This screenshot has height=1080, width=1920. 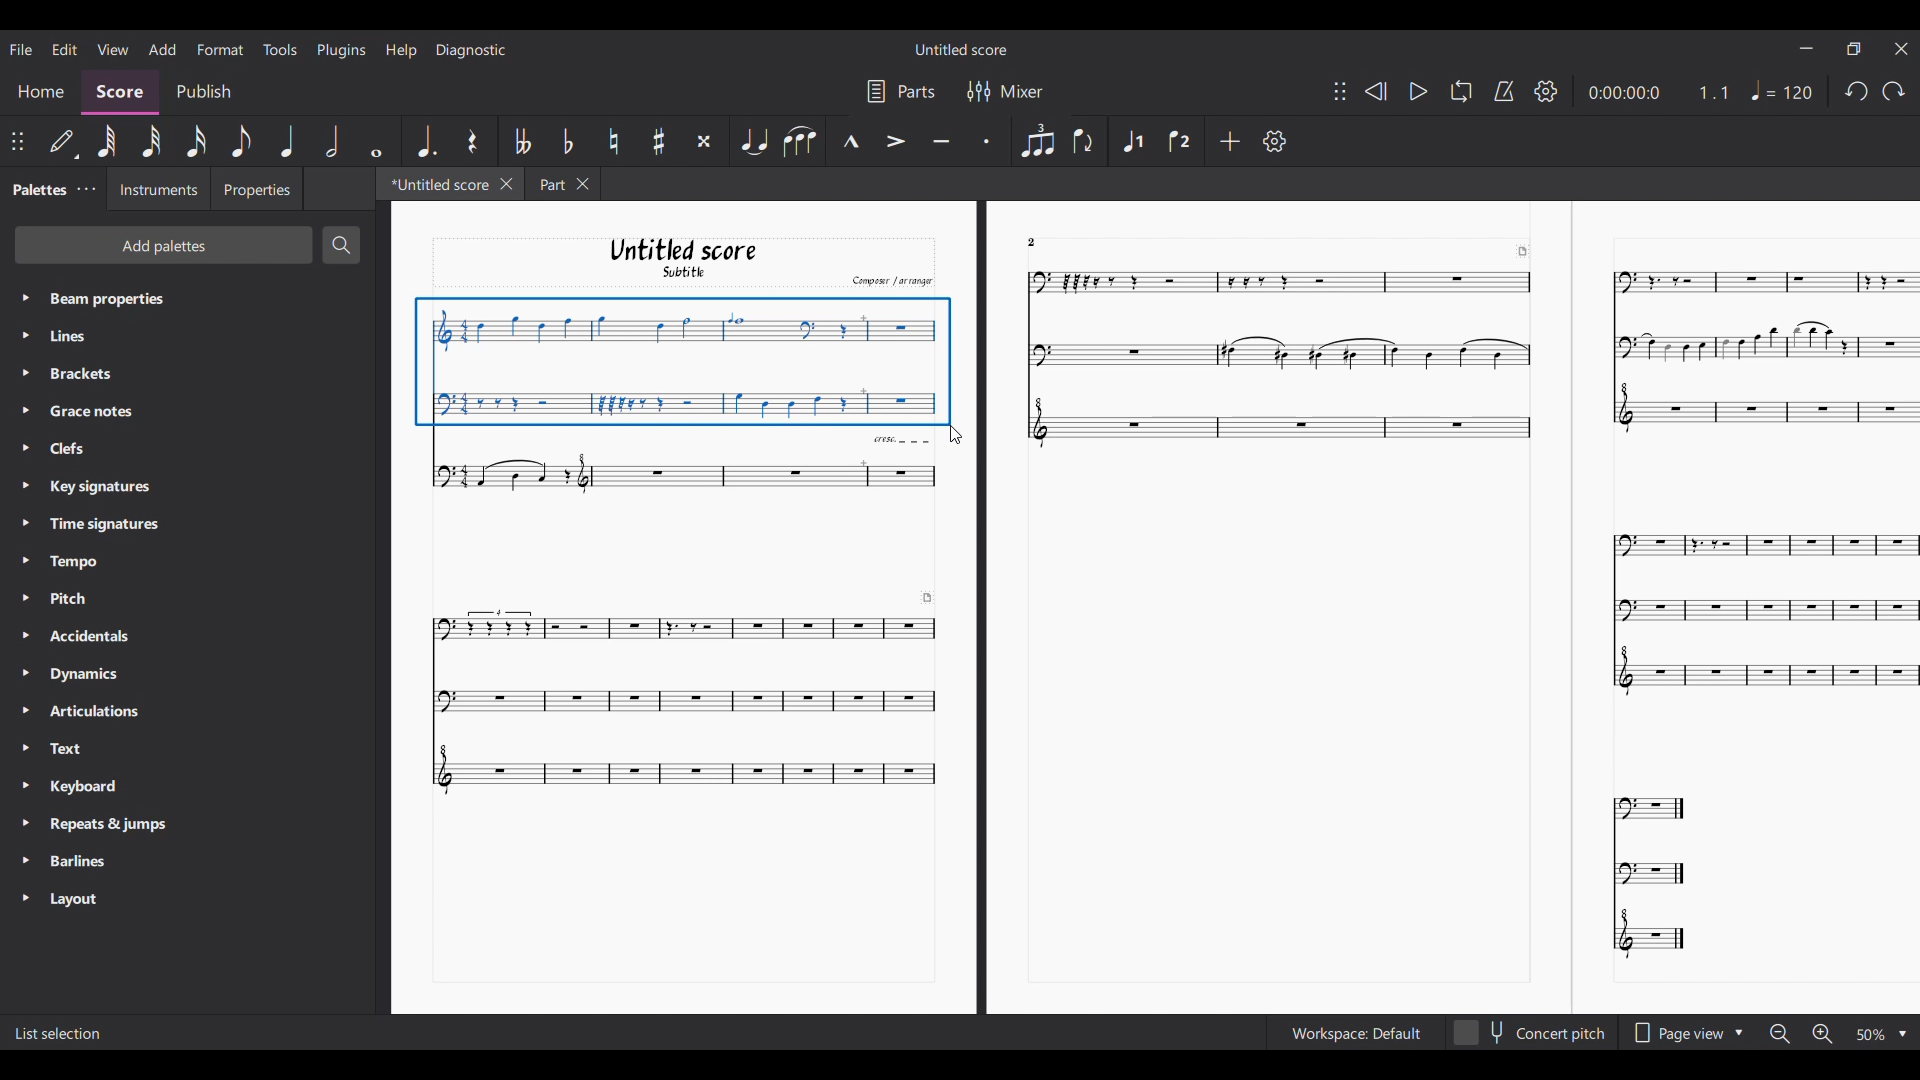 I want to click on Untitled Score, so click(x=961, y=49).